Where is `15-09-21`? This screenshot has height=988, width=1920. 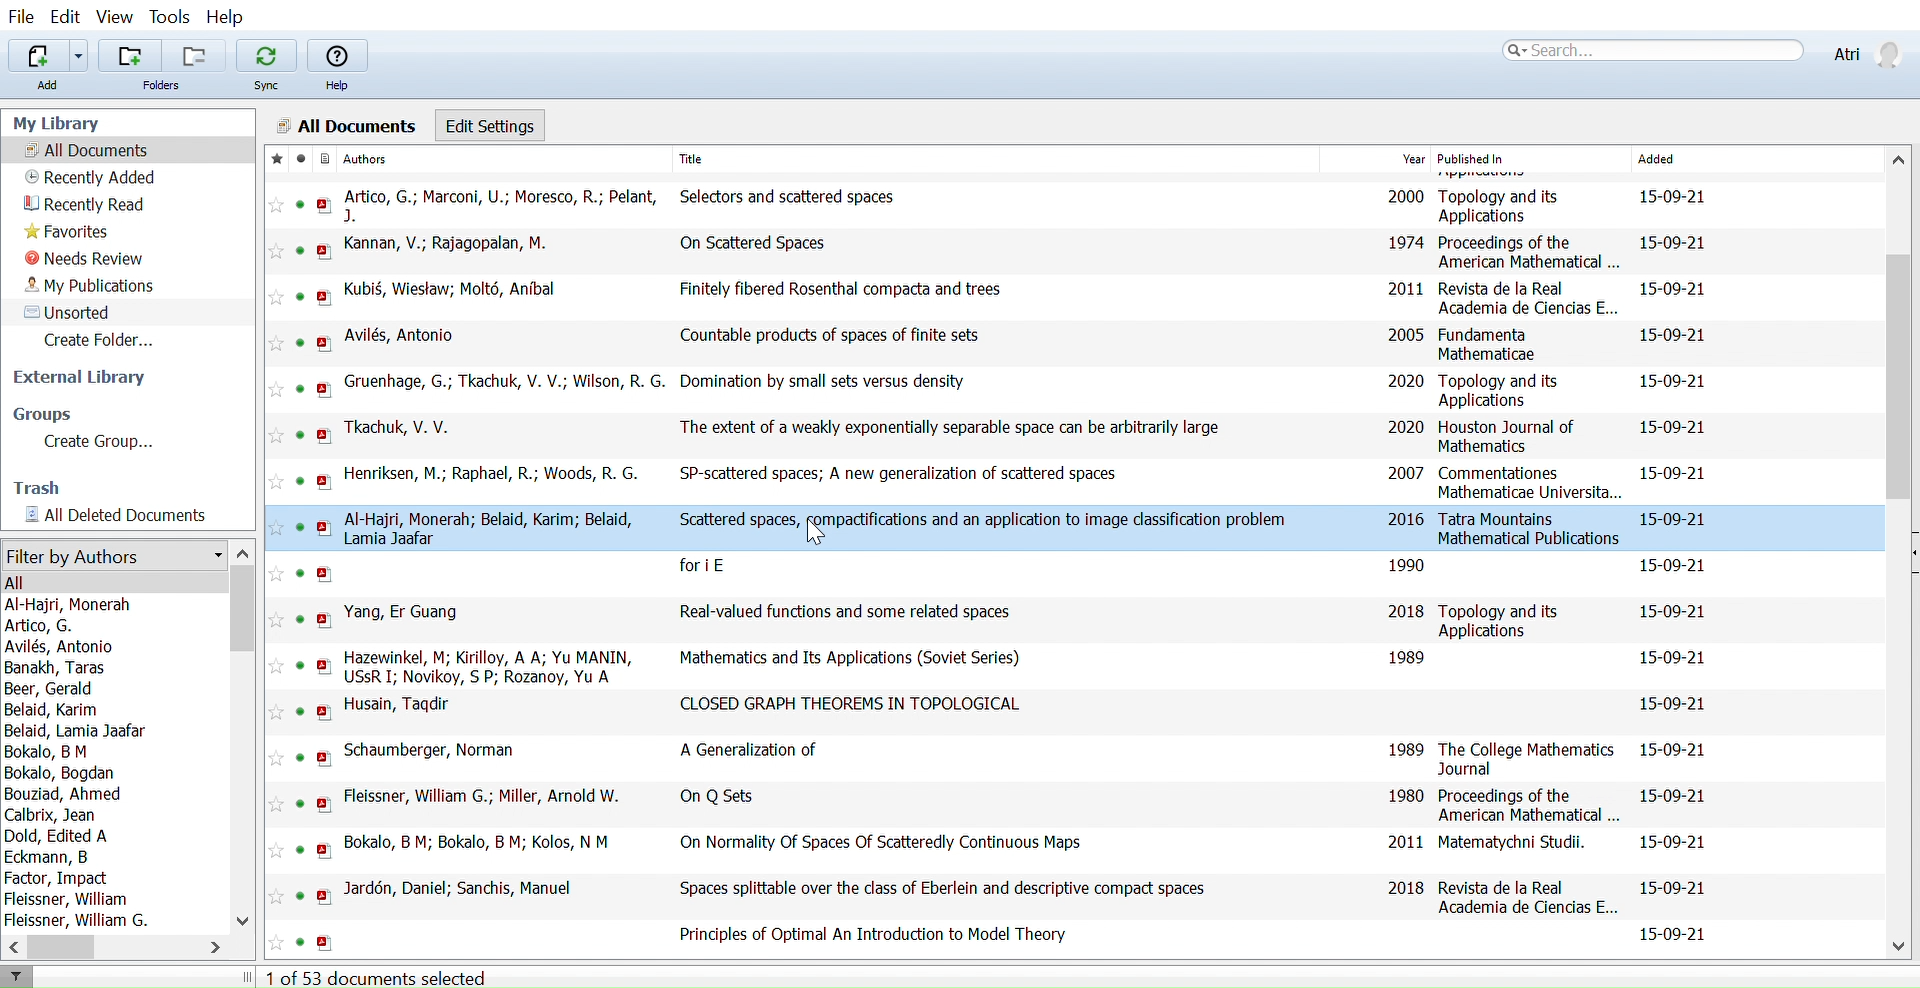 15-09-21 is located at coordinates (1670, 935).